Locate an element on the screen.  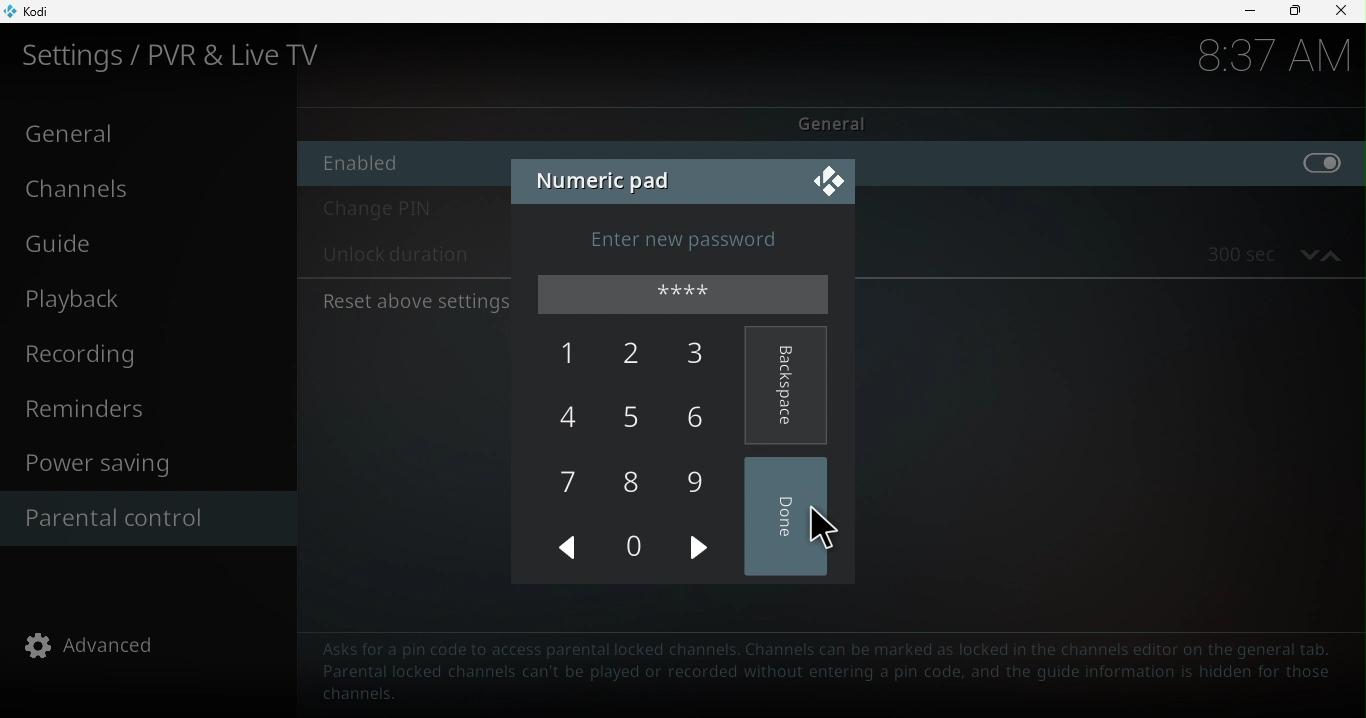
cursor is located at coordinates (822, 525).